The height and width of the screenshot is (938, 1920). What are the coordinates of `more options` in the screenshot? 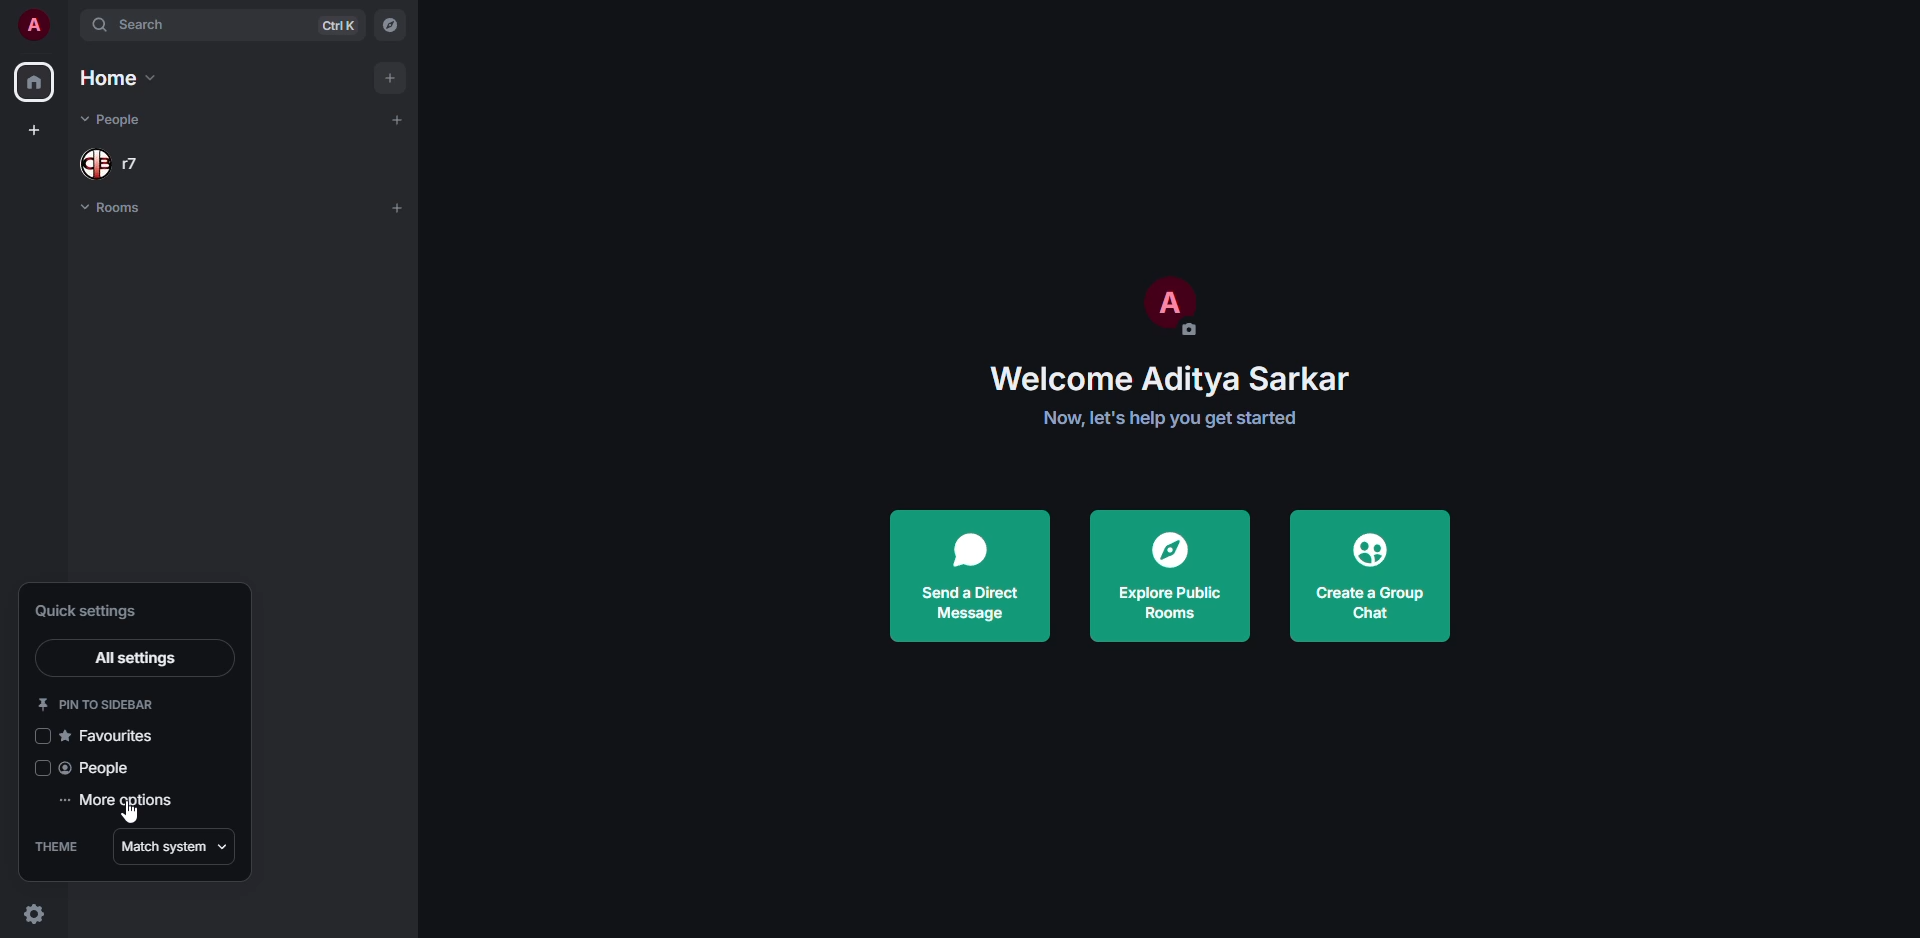 It's located at (128, 801).